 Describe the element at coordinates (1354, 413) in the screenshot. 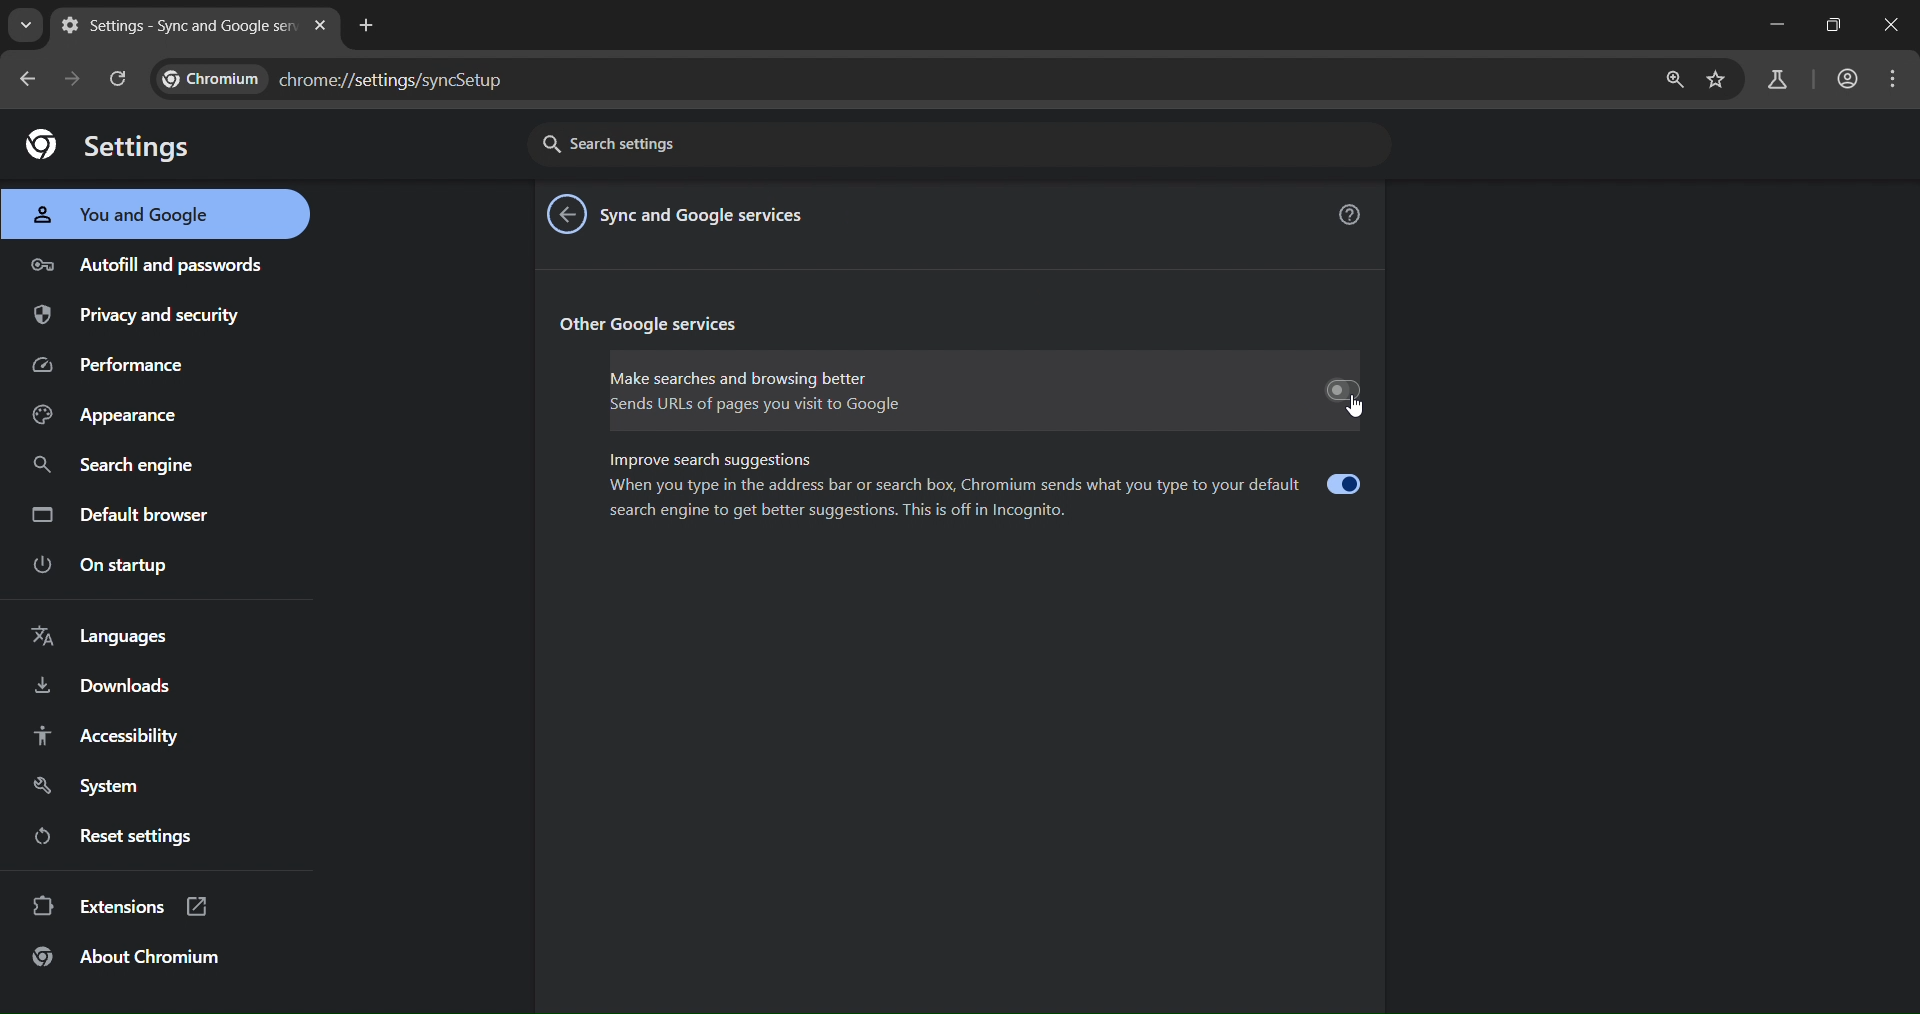

I see `cursor` at that location.